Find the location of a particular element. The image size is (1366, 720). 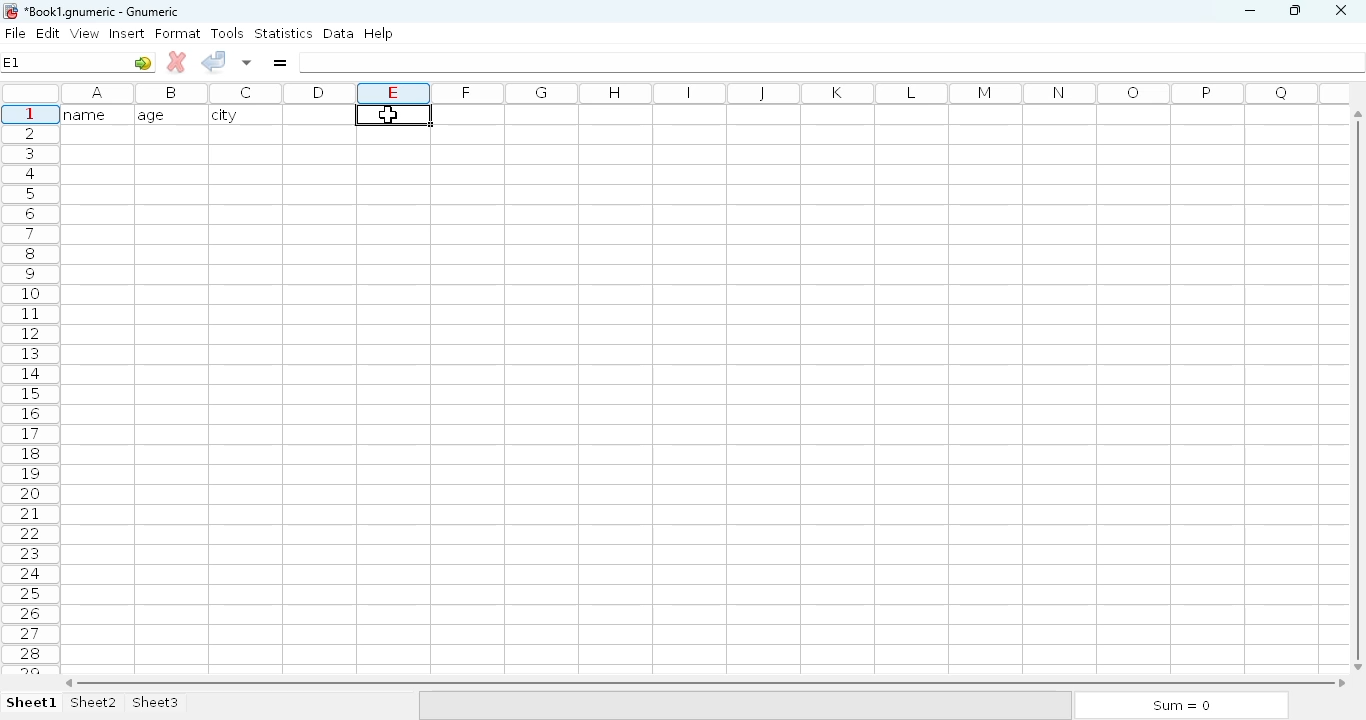

accept change in multiple cells is located at coordinates (247, 62).